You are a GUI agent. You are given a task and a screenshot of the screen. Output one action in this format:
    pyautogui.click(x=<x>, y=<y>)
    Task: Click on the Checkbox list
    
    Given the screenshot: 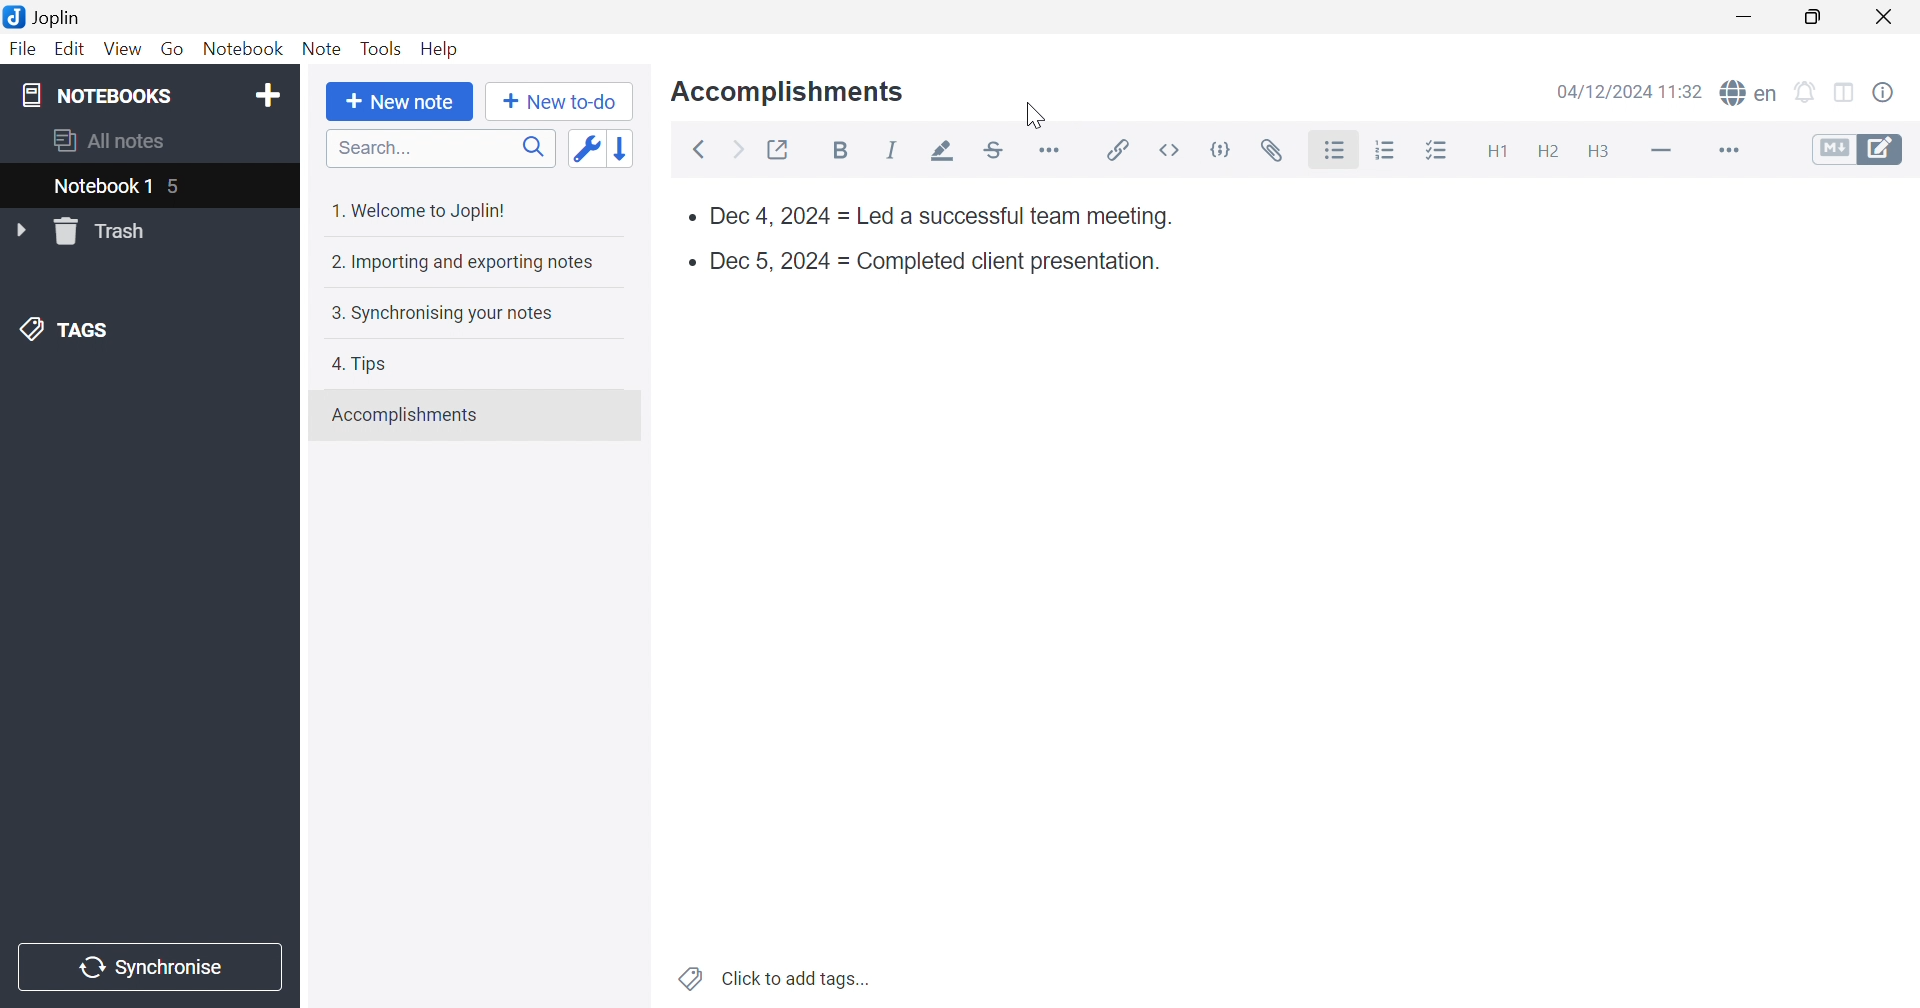 What is the action you would take?
    pyautogui.click(x=1441, y=152)
    